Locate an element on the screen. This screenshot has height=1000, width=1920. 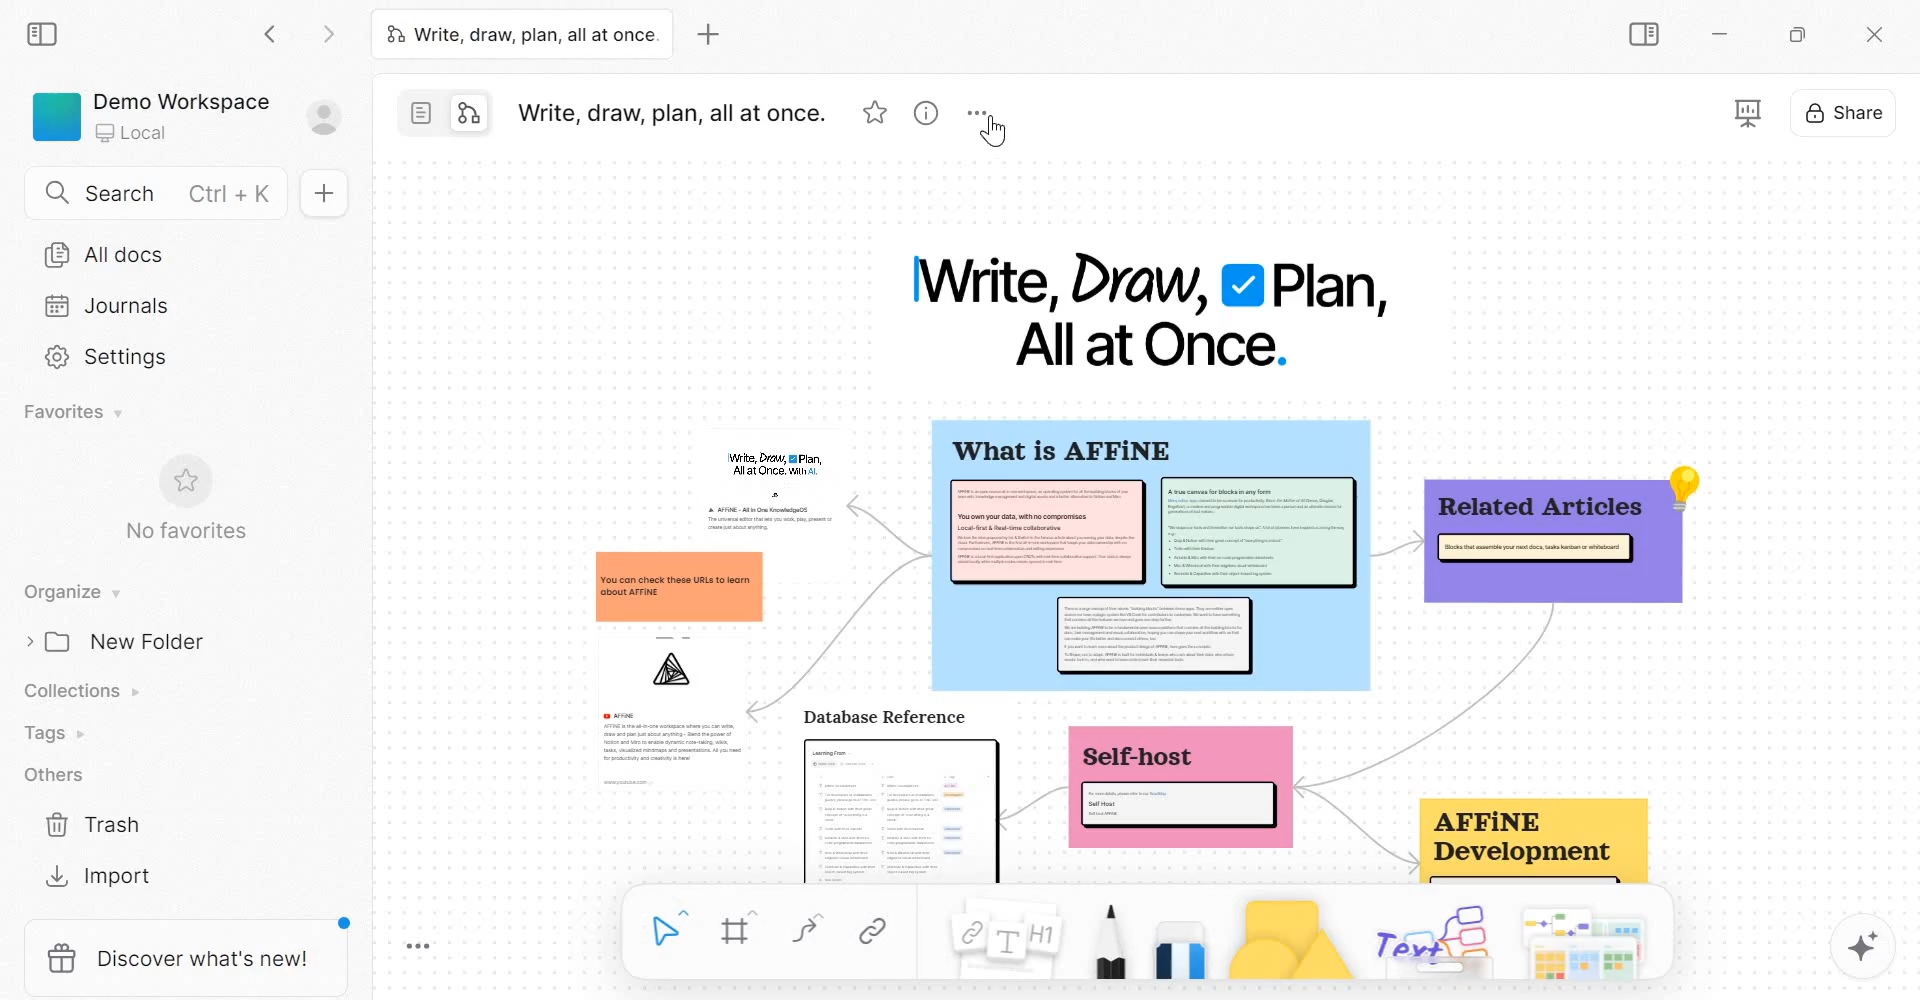
Note is located at coordinates (1000, 939).